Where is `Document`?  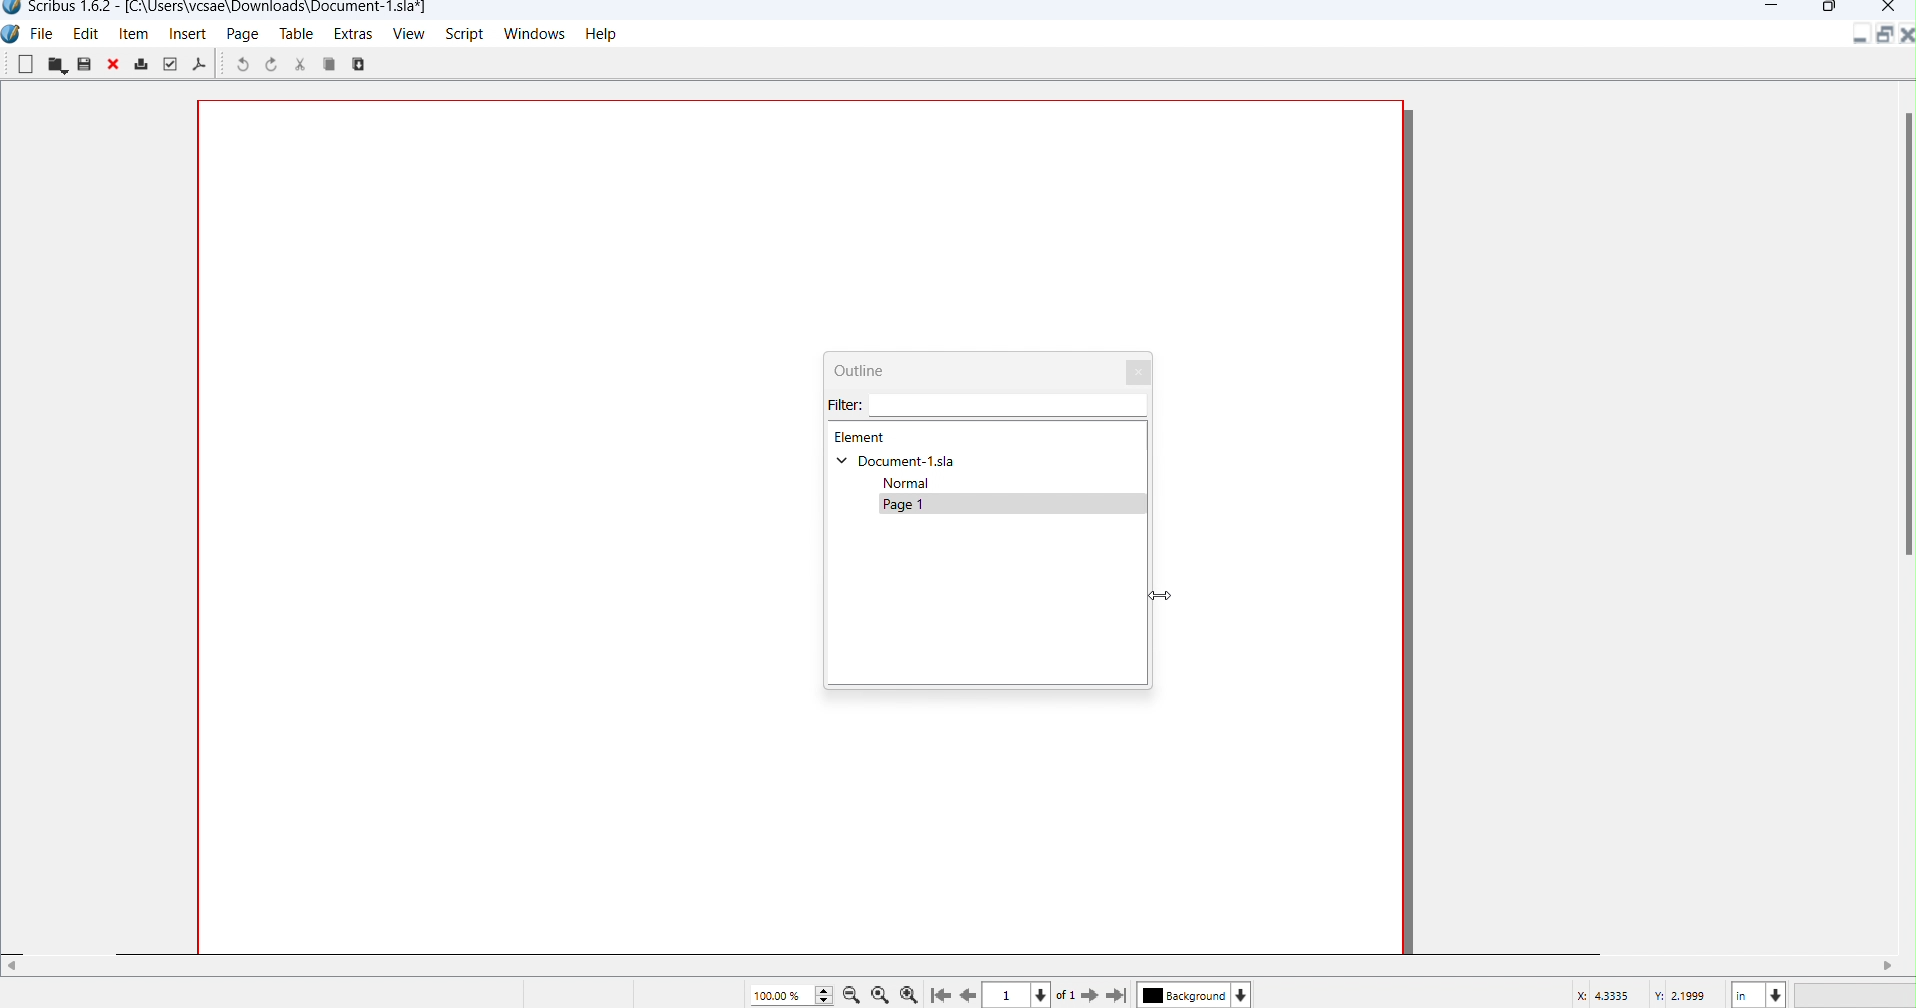
Document is located at coordinates (901, 461).